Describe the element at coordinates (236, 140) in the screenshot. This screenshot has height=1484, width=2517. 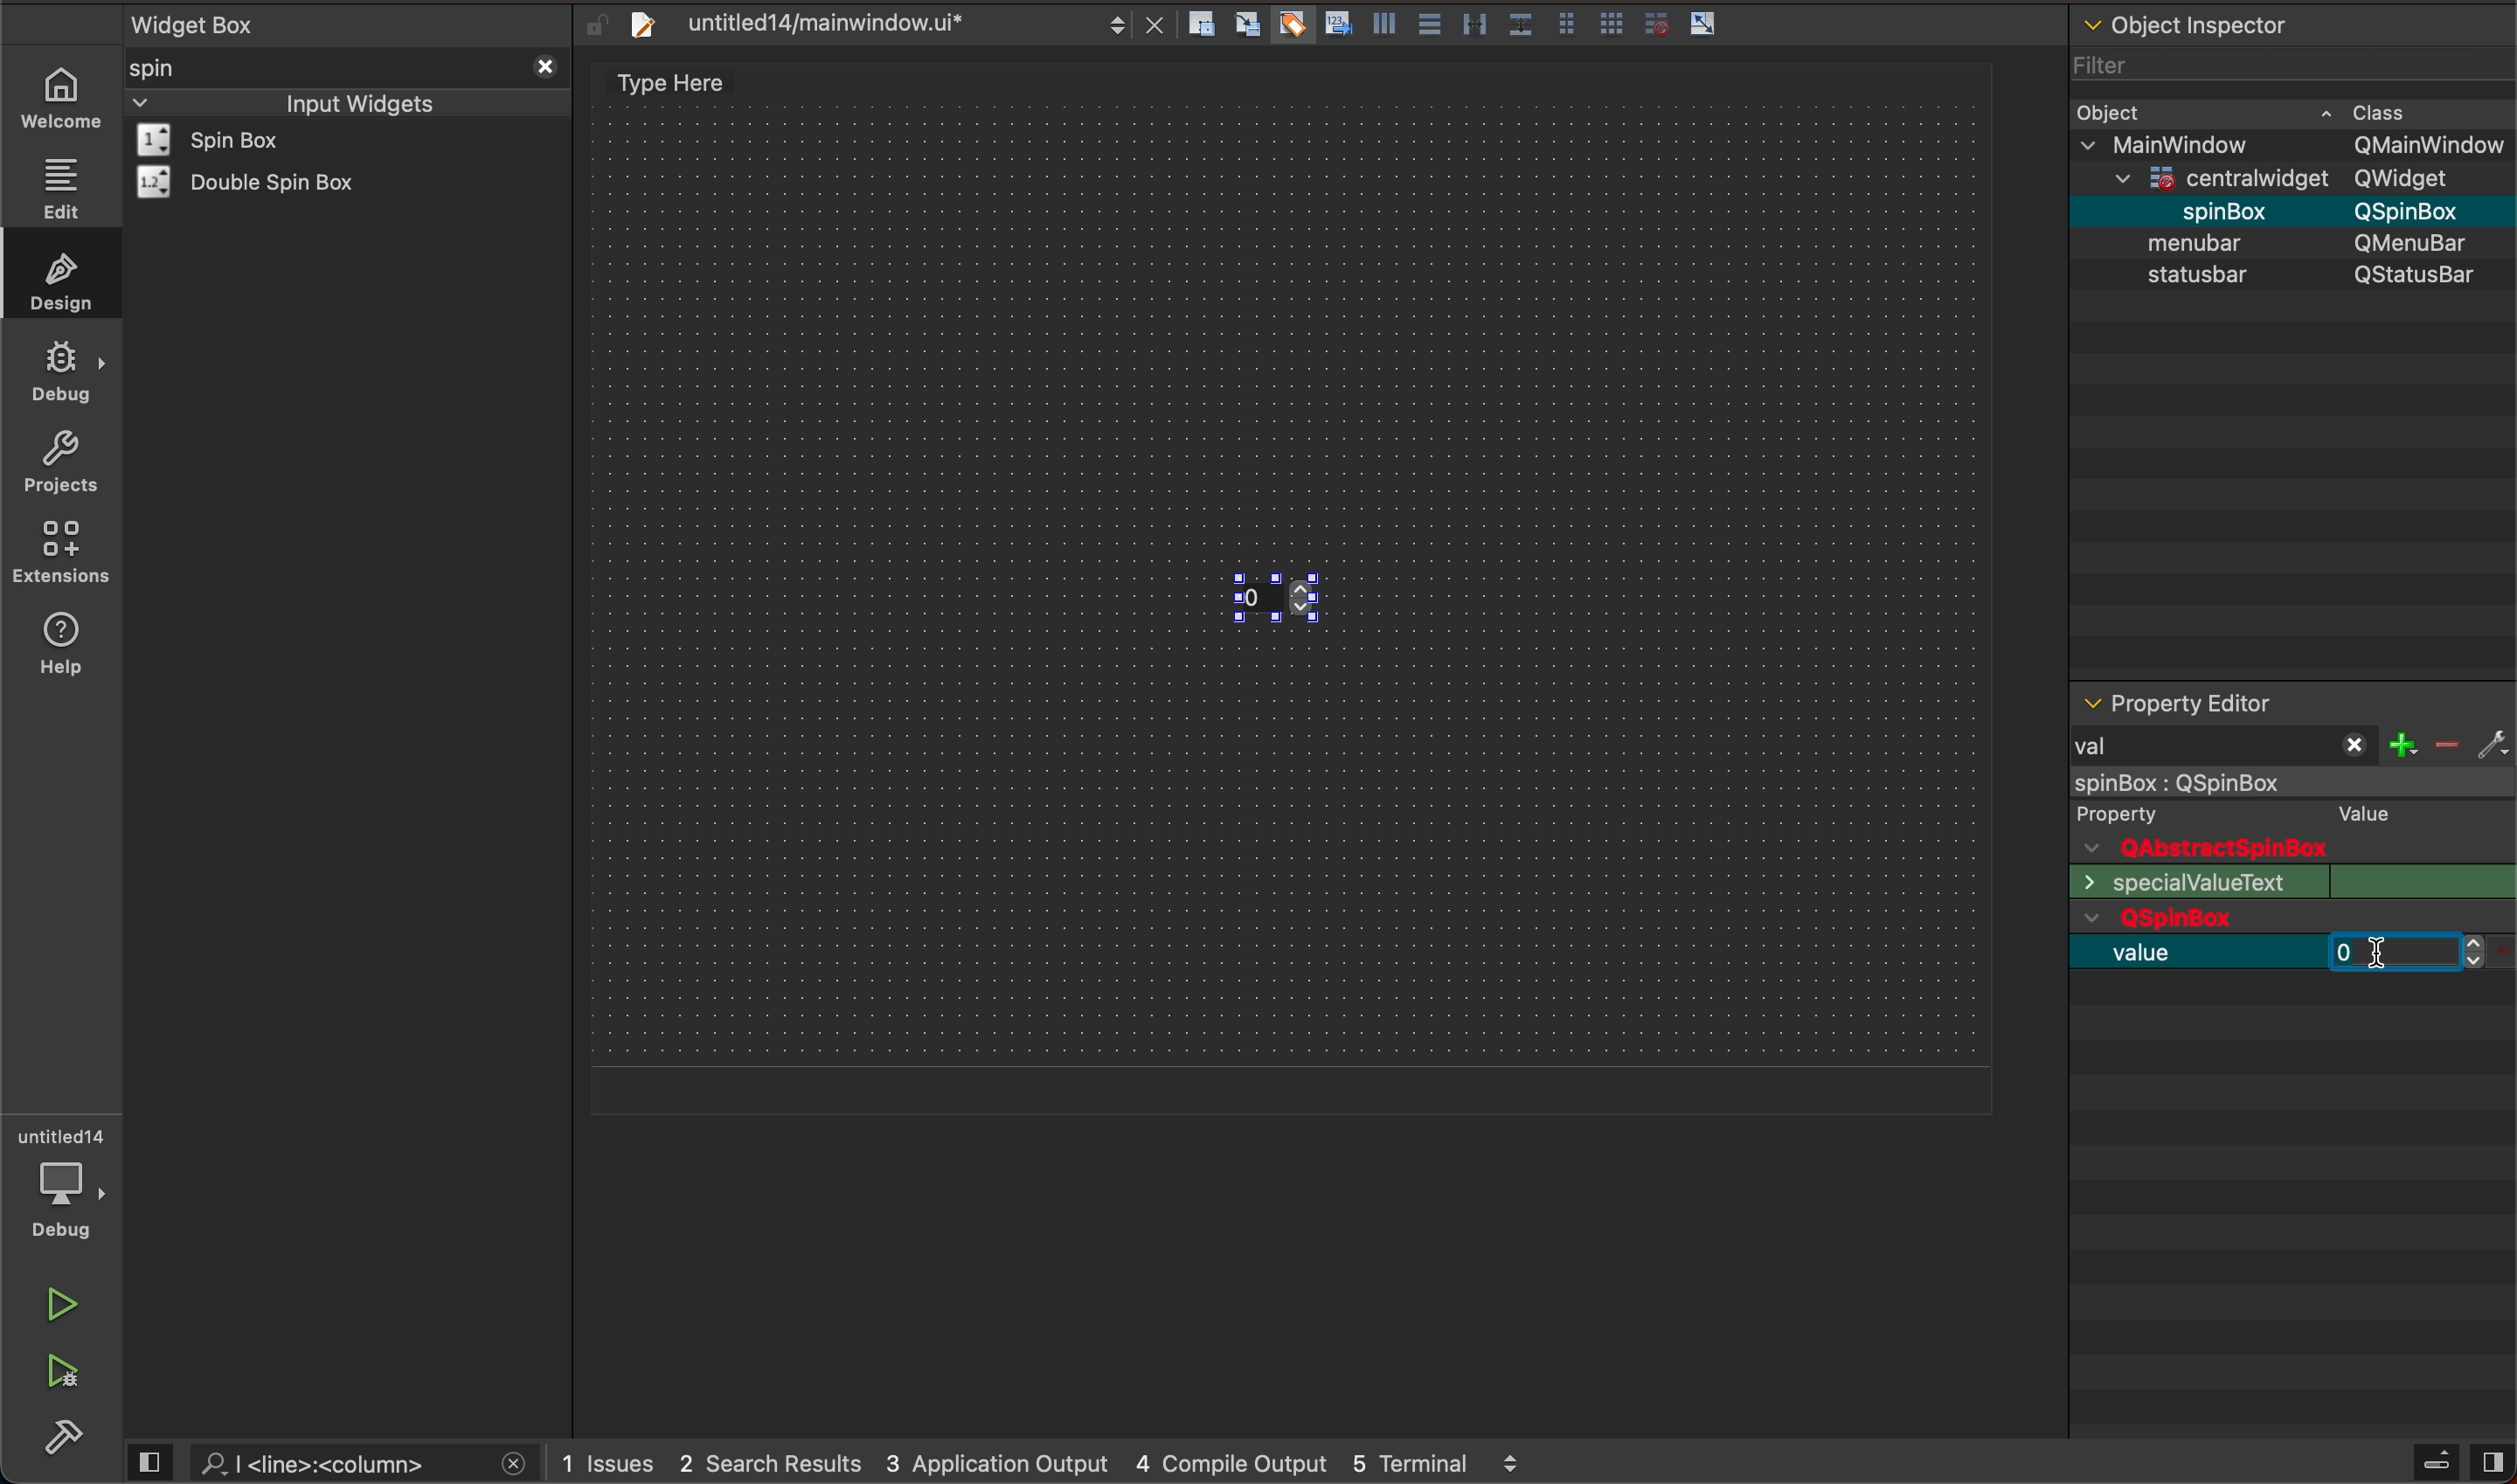
I see `widget` at that location.